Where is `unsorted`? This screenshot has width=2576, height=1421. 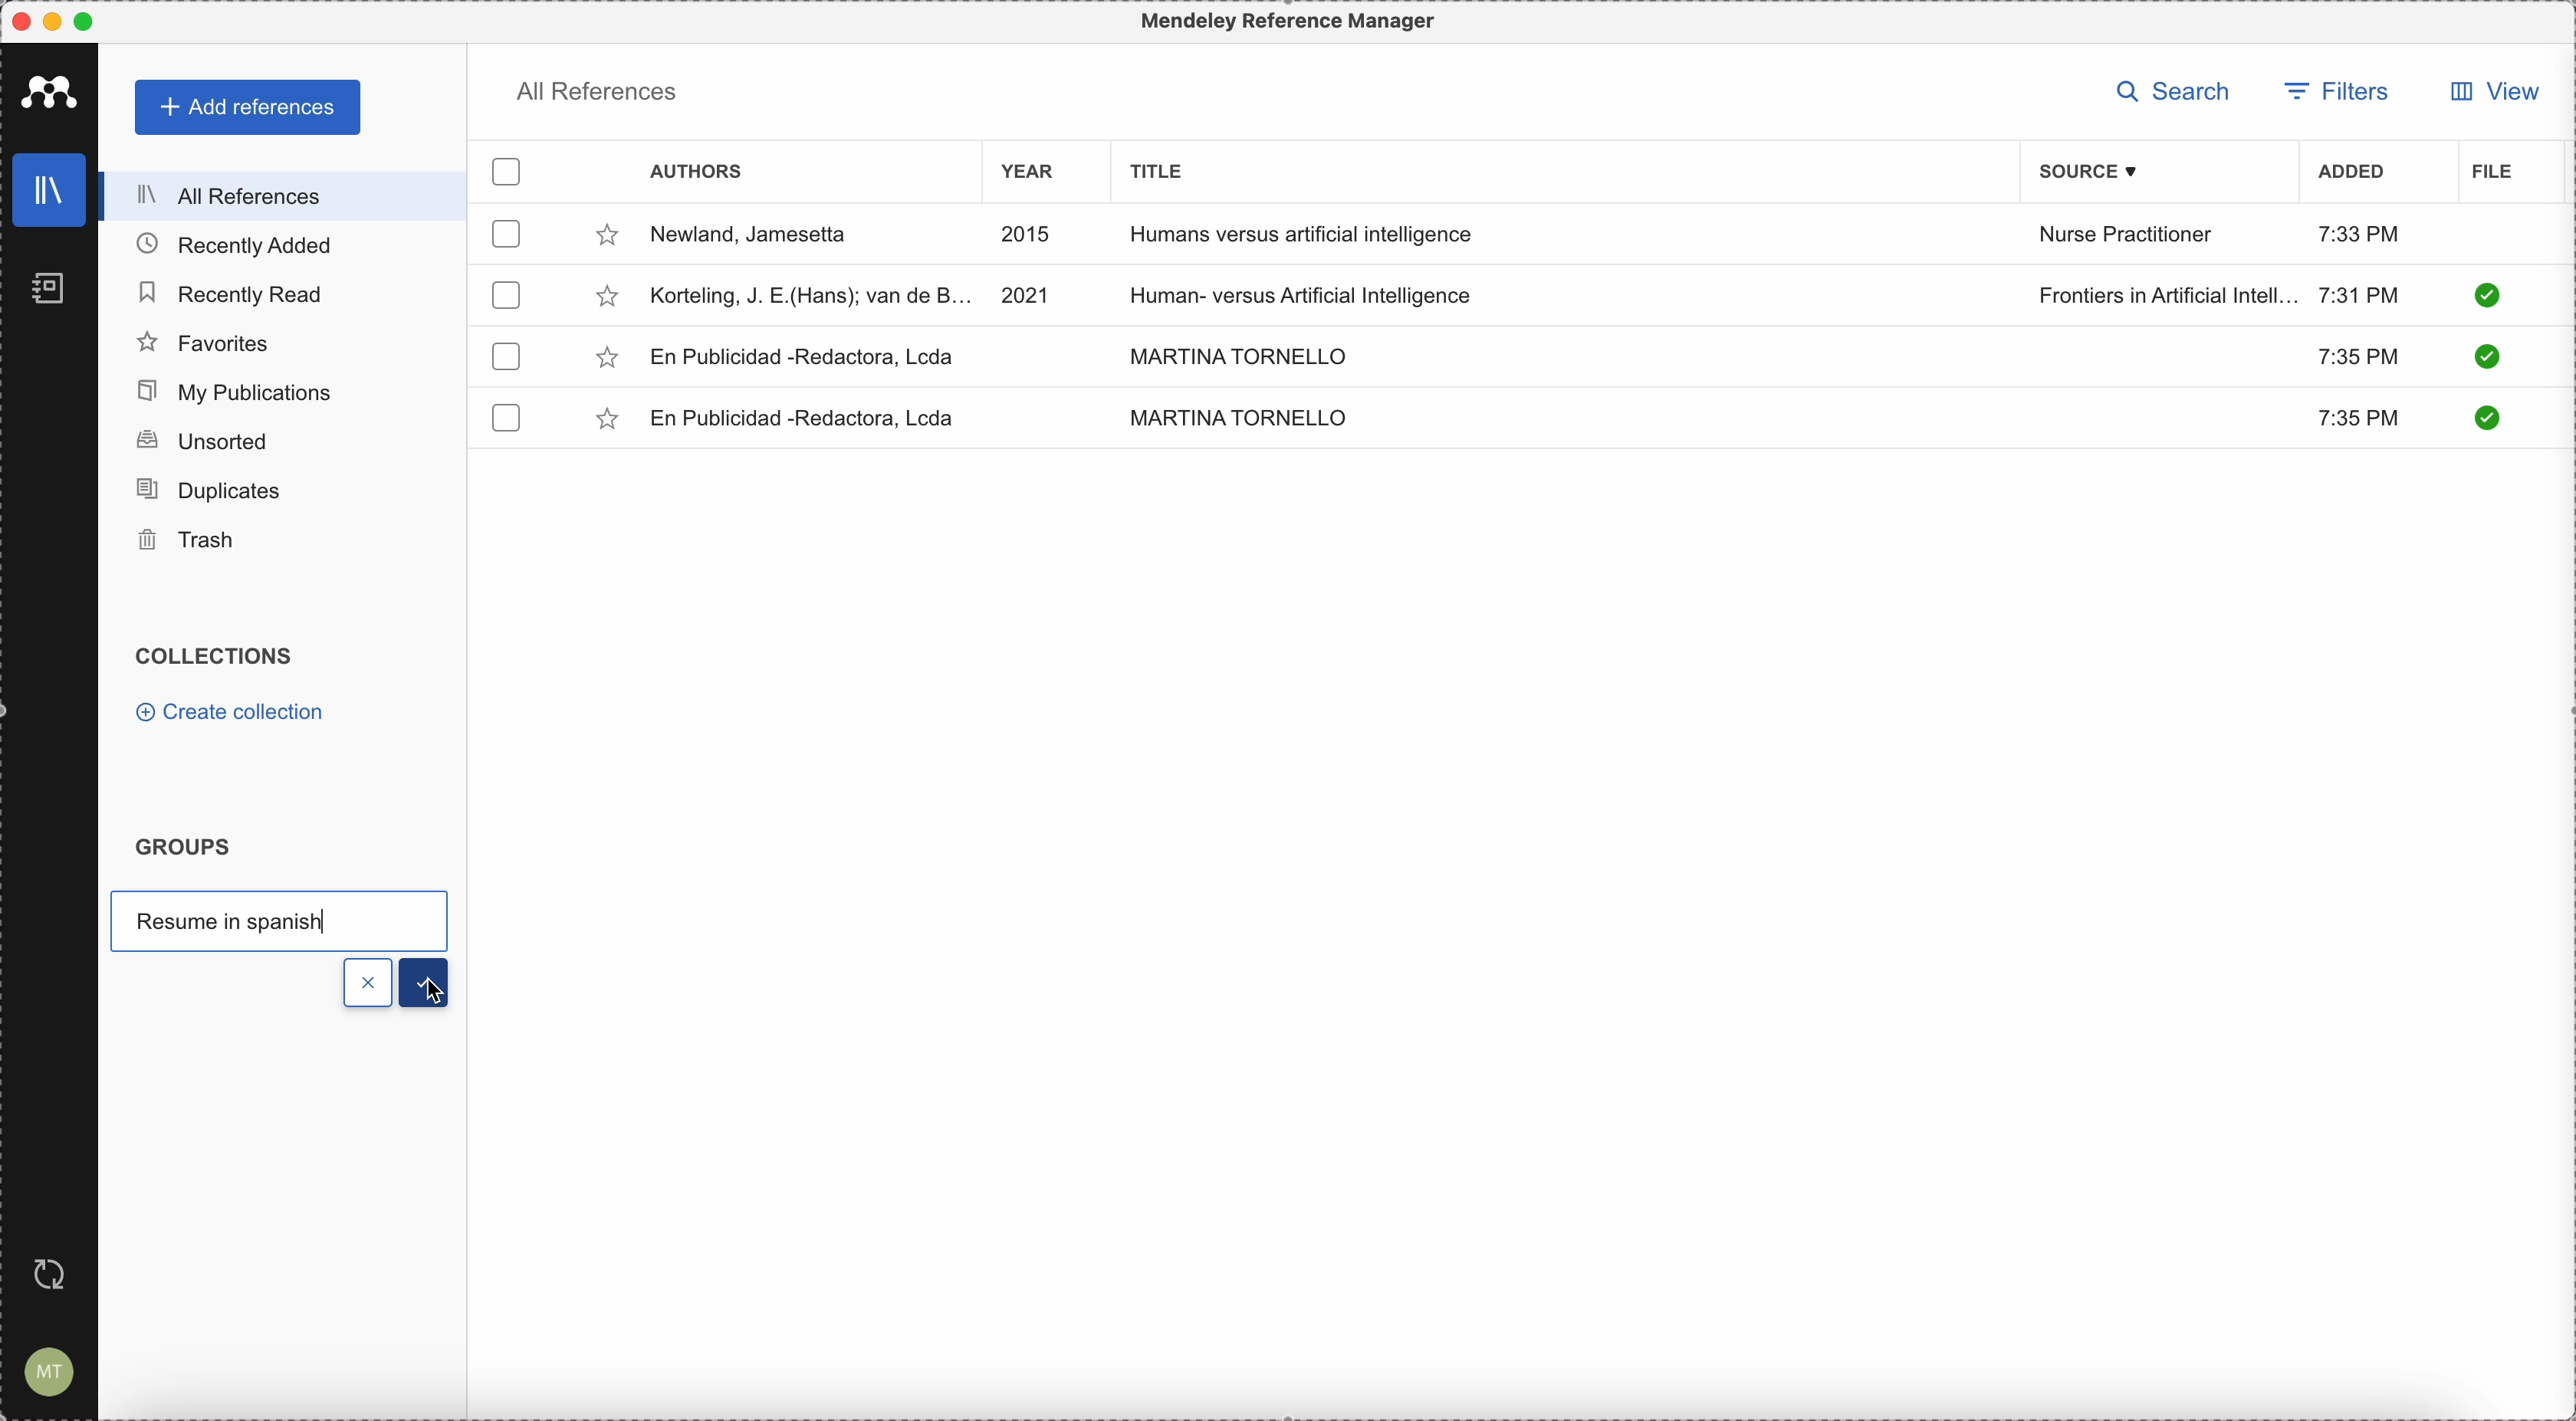
unsorted is located at coordinates (201, 440).